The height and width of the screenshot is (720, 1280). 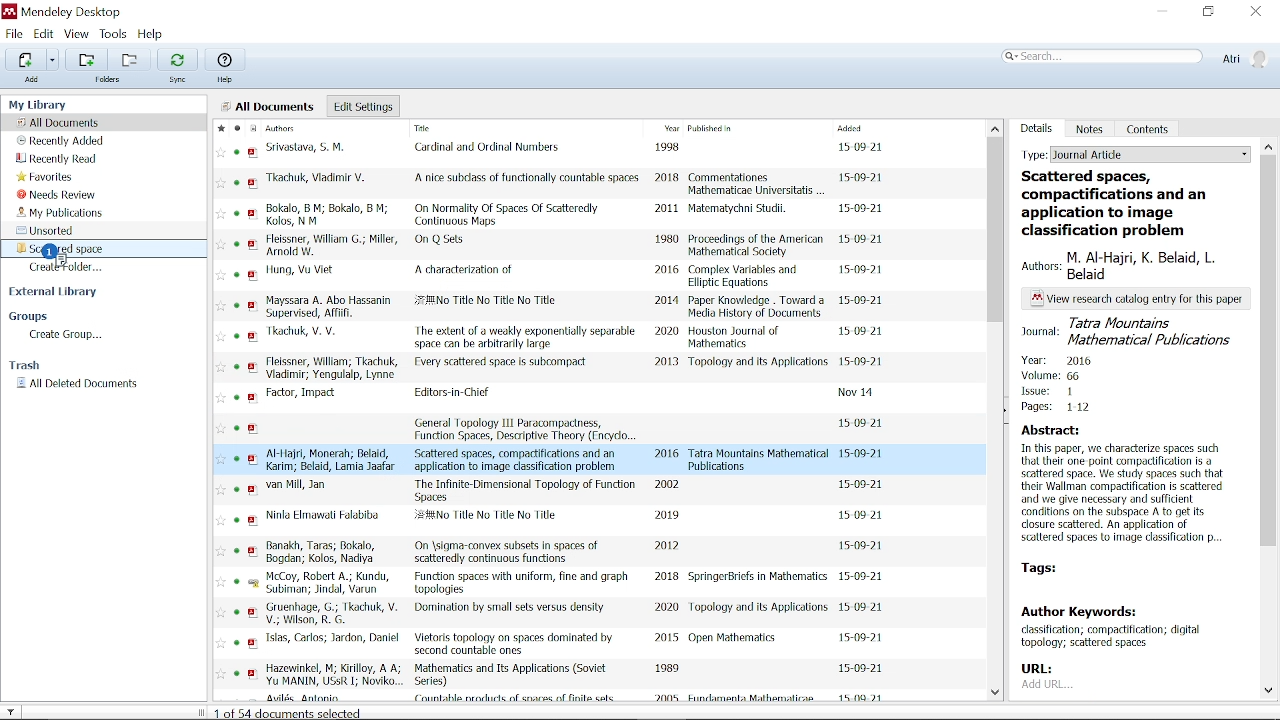 What do you see at coordinates (1128, 331) in the screenshot?
I see `journal` at bounding box center [1128, 331].